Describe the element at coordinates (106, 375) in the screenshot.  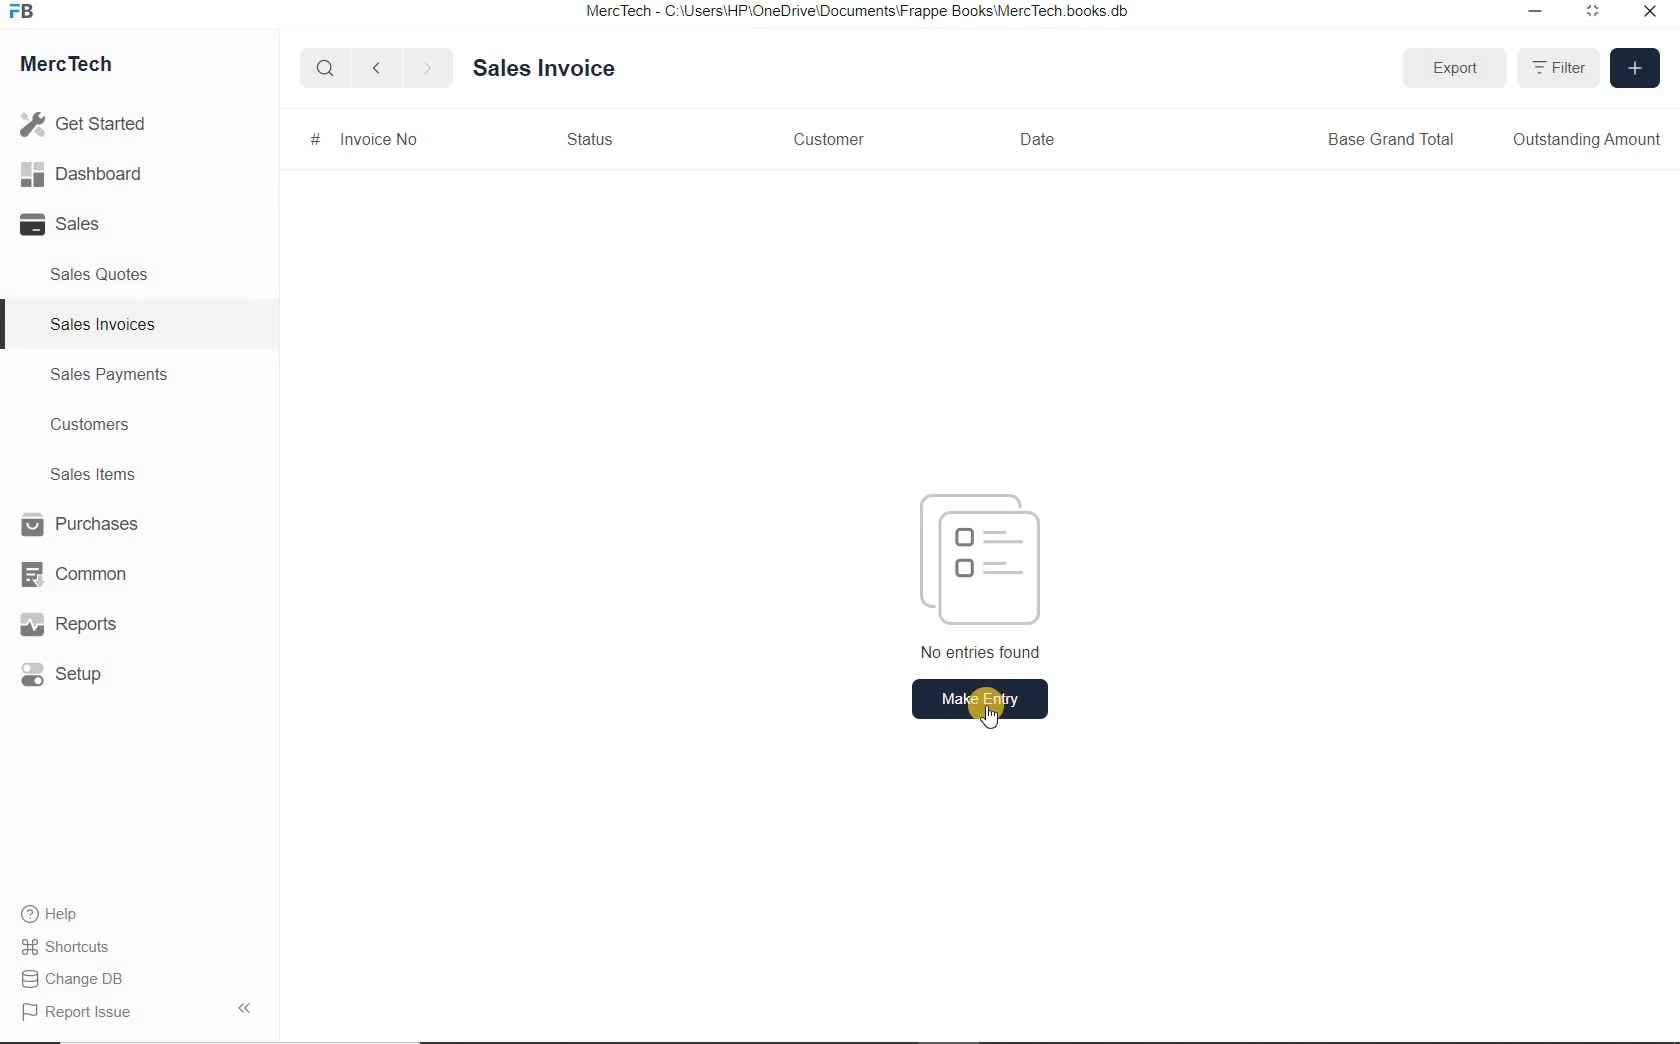
I see `Sales Payments` at that location.